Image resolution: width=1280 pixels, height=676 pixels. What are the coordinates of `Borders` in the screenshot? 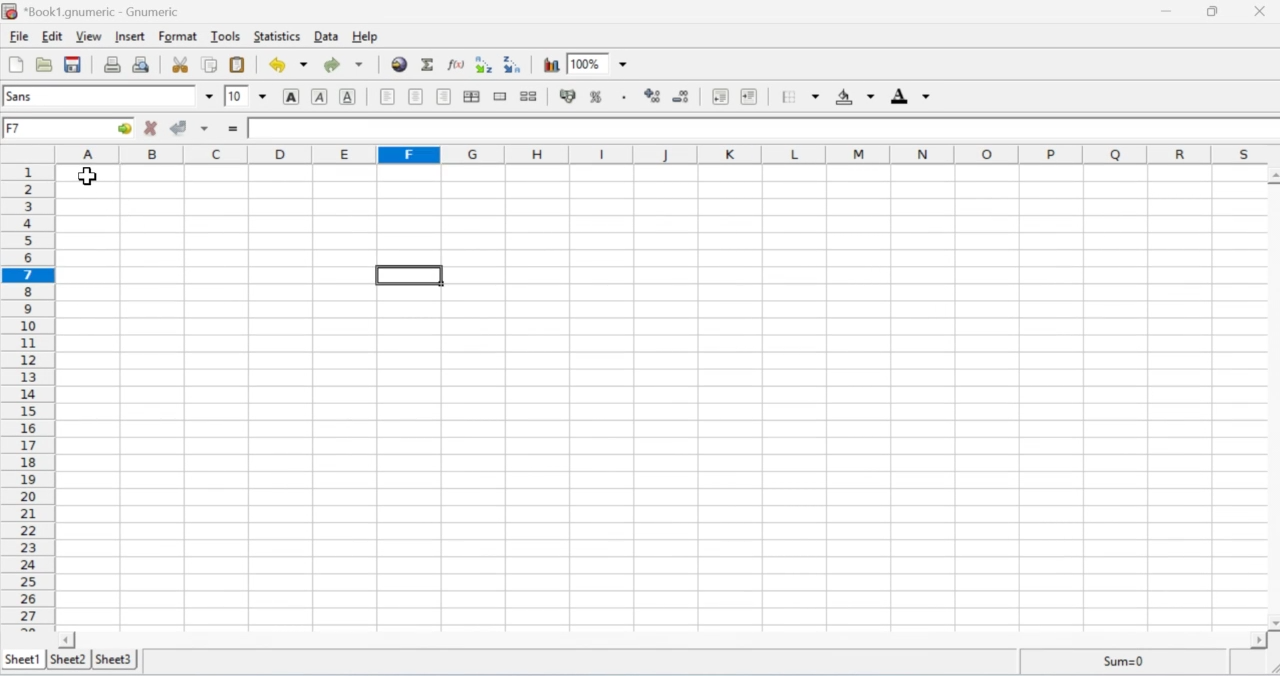 It's located at (800, 97).